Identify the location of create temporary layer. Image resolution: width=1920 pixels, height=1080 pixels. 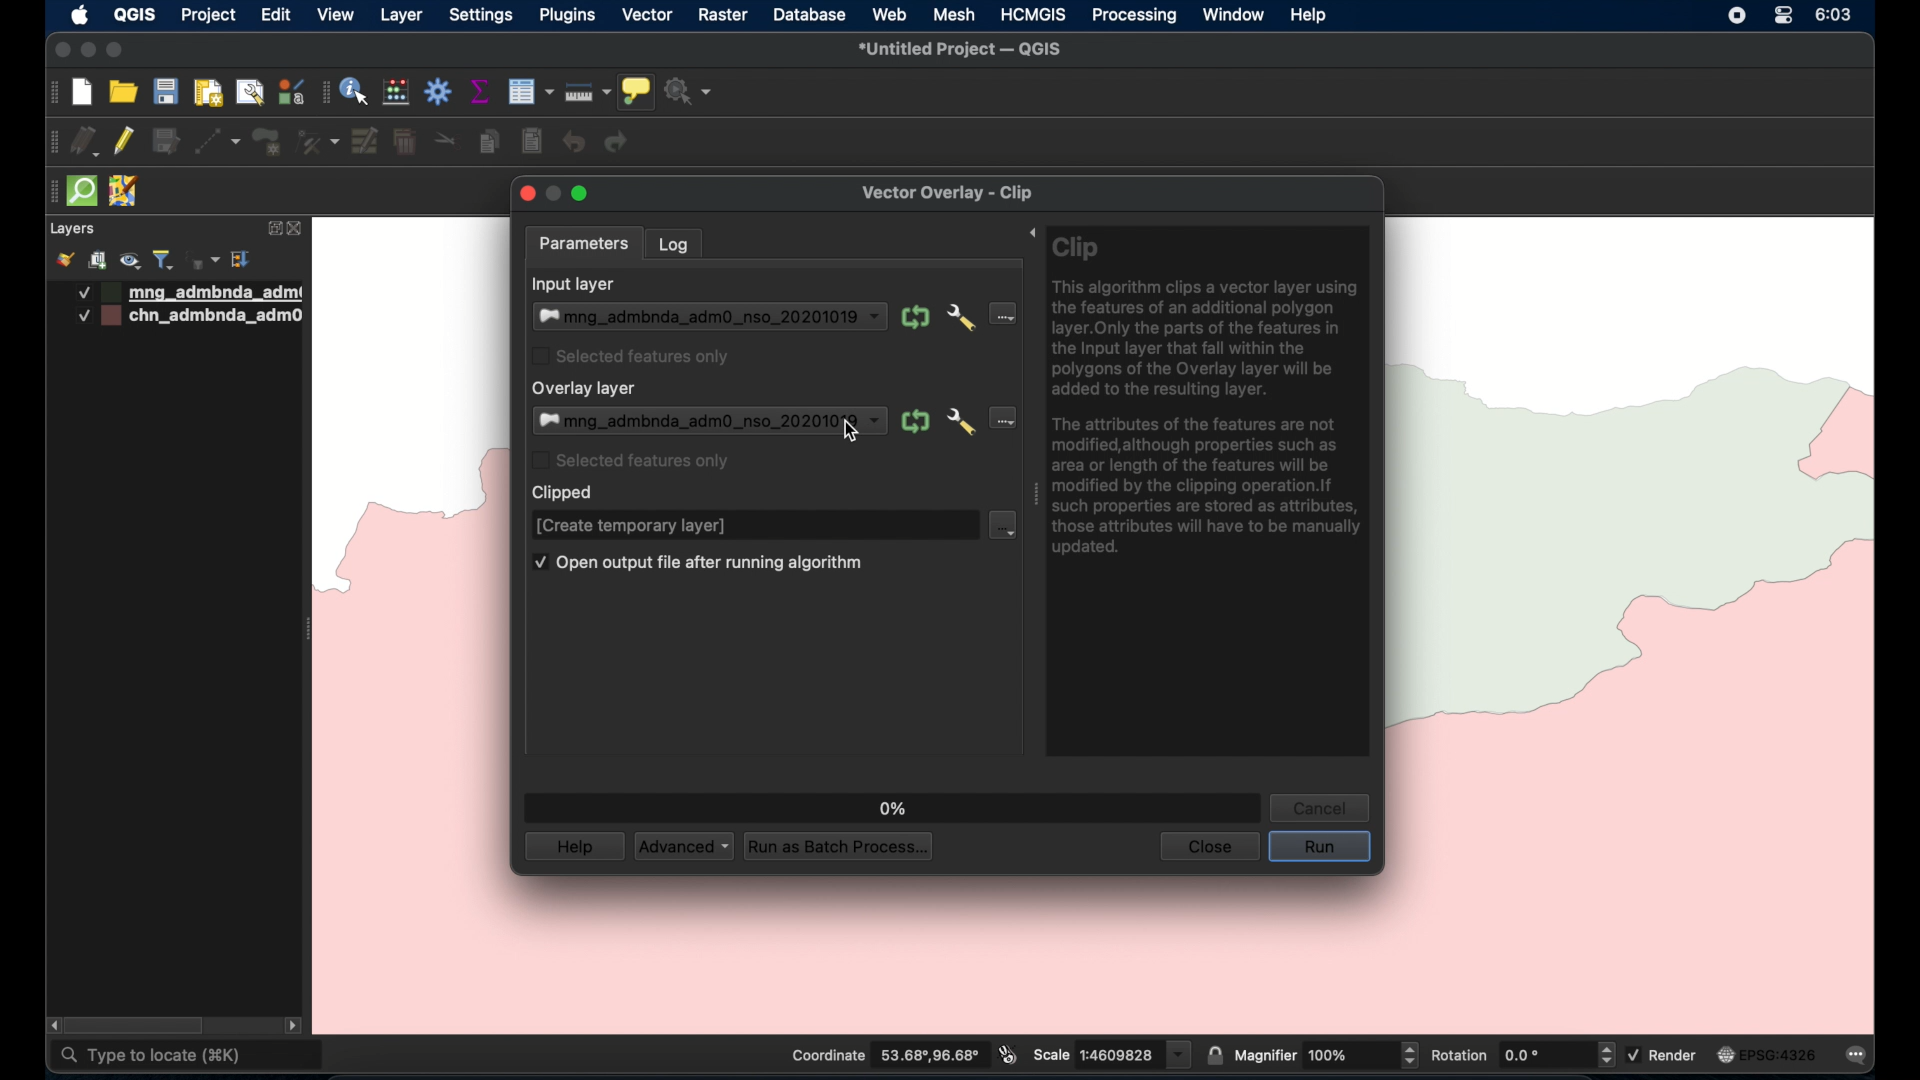
(635, 526).